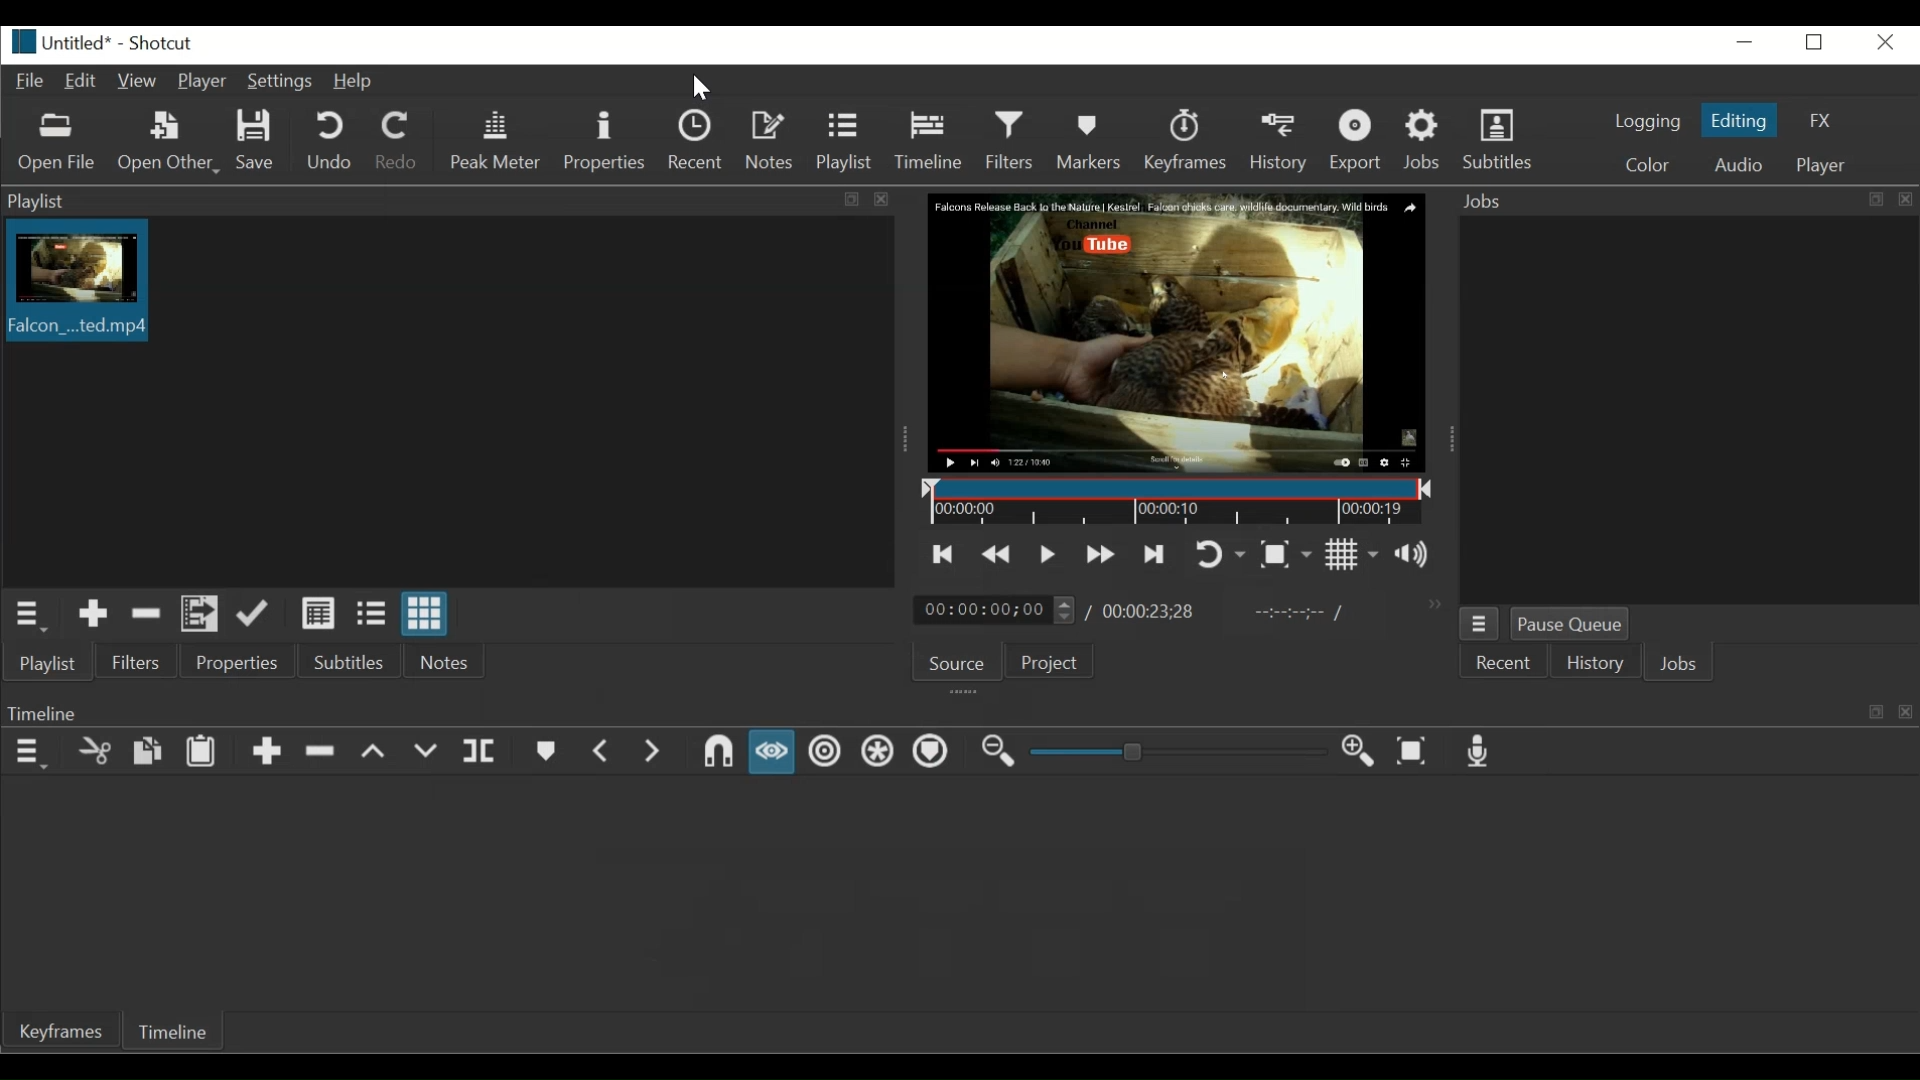 This screenshot has height=1080, width=1920. I want to click on Lift, so click(374, 749).